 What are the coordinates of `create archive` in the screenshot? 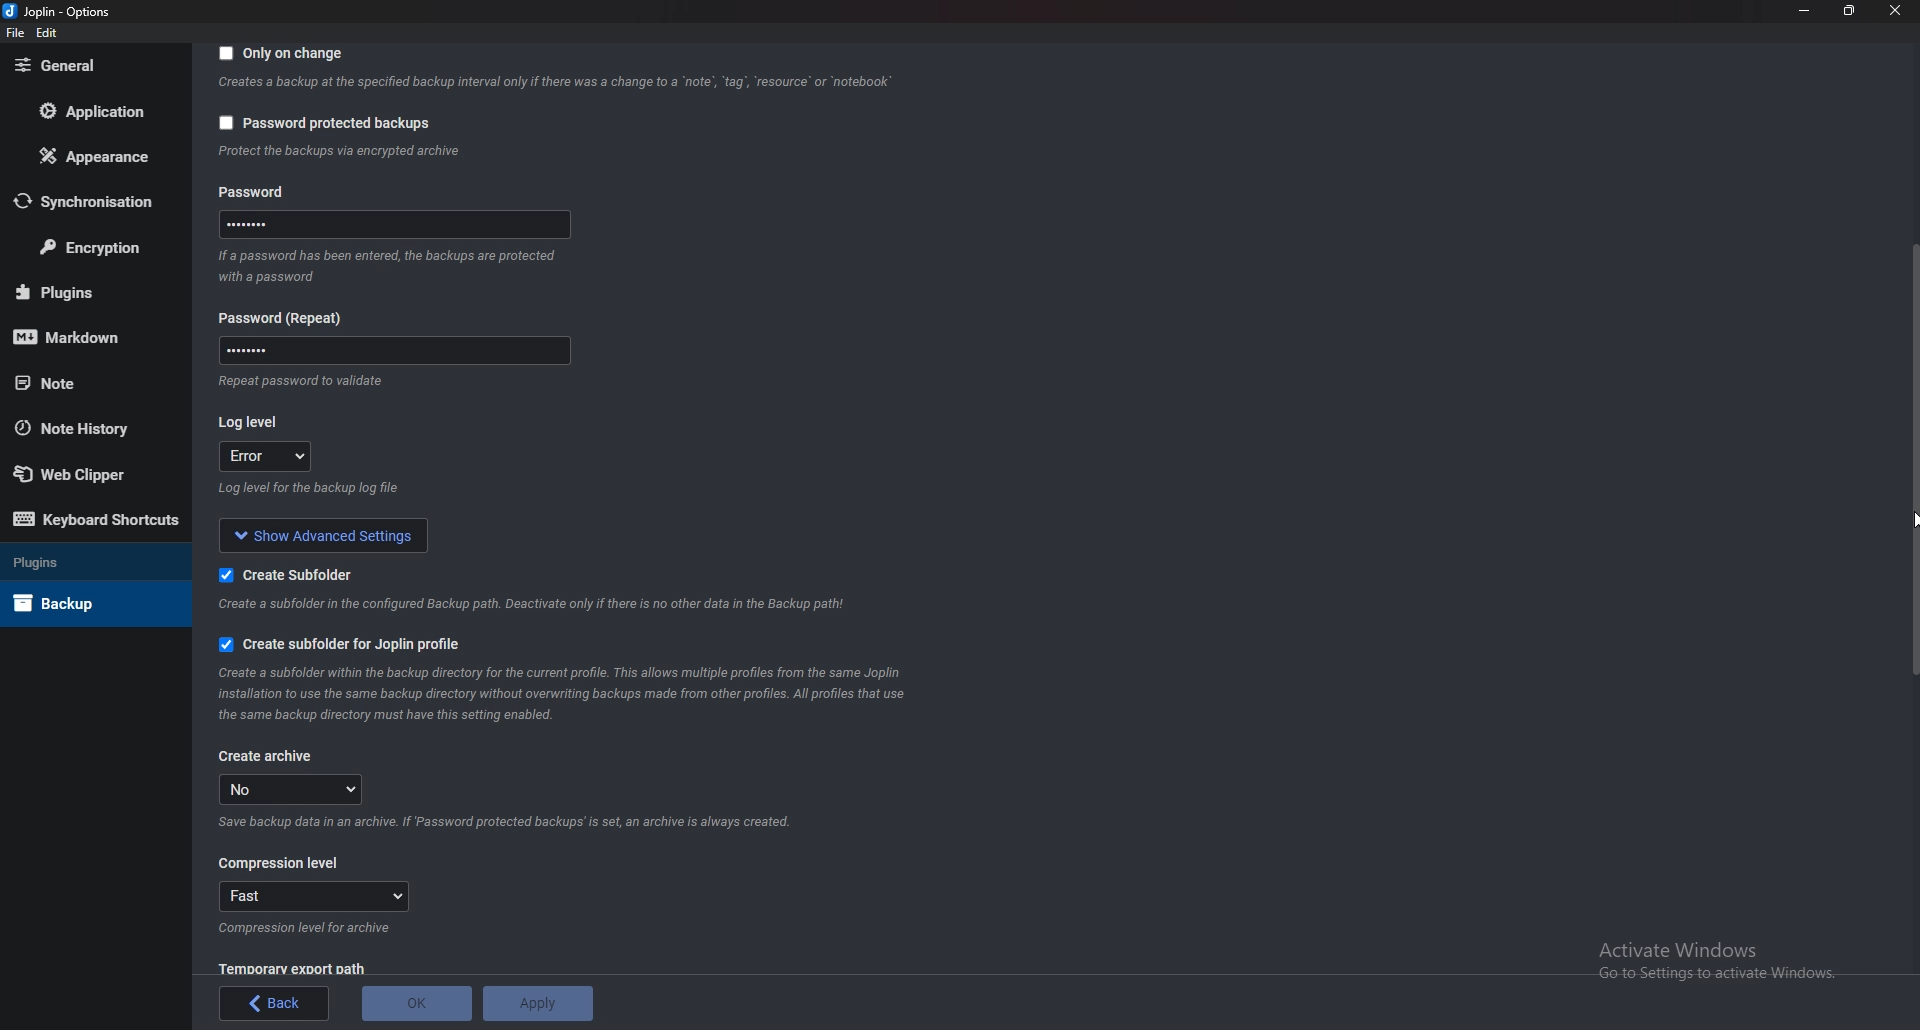 It's located at (267, 756).